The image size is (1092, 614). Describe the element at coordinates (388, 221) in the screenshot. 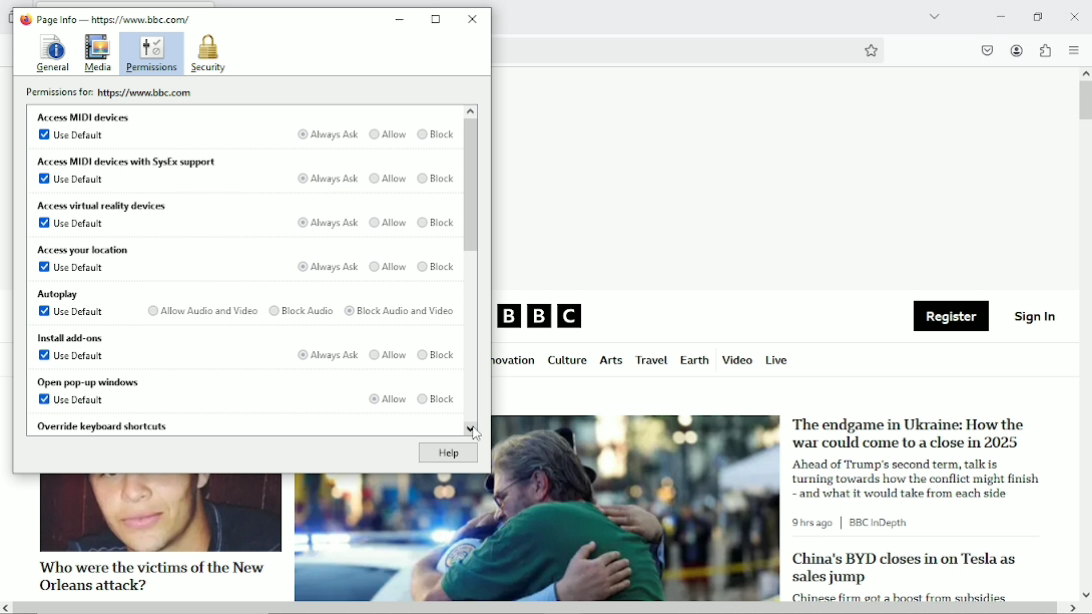

I see `Allow` at that location.